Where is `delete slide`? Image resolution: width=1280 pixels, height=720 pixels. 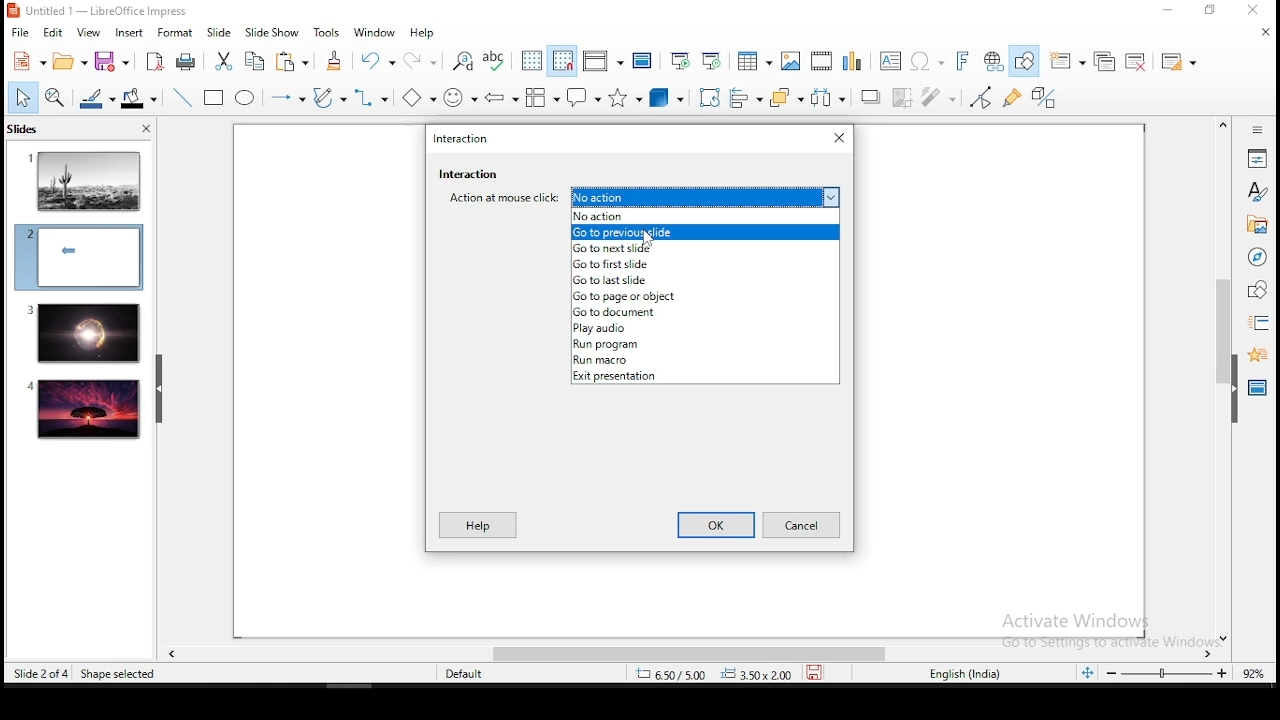 delete slide is located at coordinates (1139, 62).